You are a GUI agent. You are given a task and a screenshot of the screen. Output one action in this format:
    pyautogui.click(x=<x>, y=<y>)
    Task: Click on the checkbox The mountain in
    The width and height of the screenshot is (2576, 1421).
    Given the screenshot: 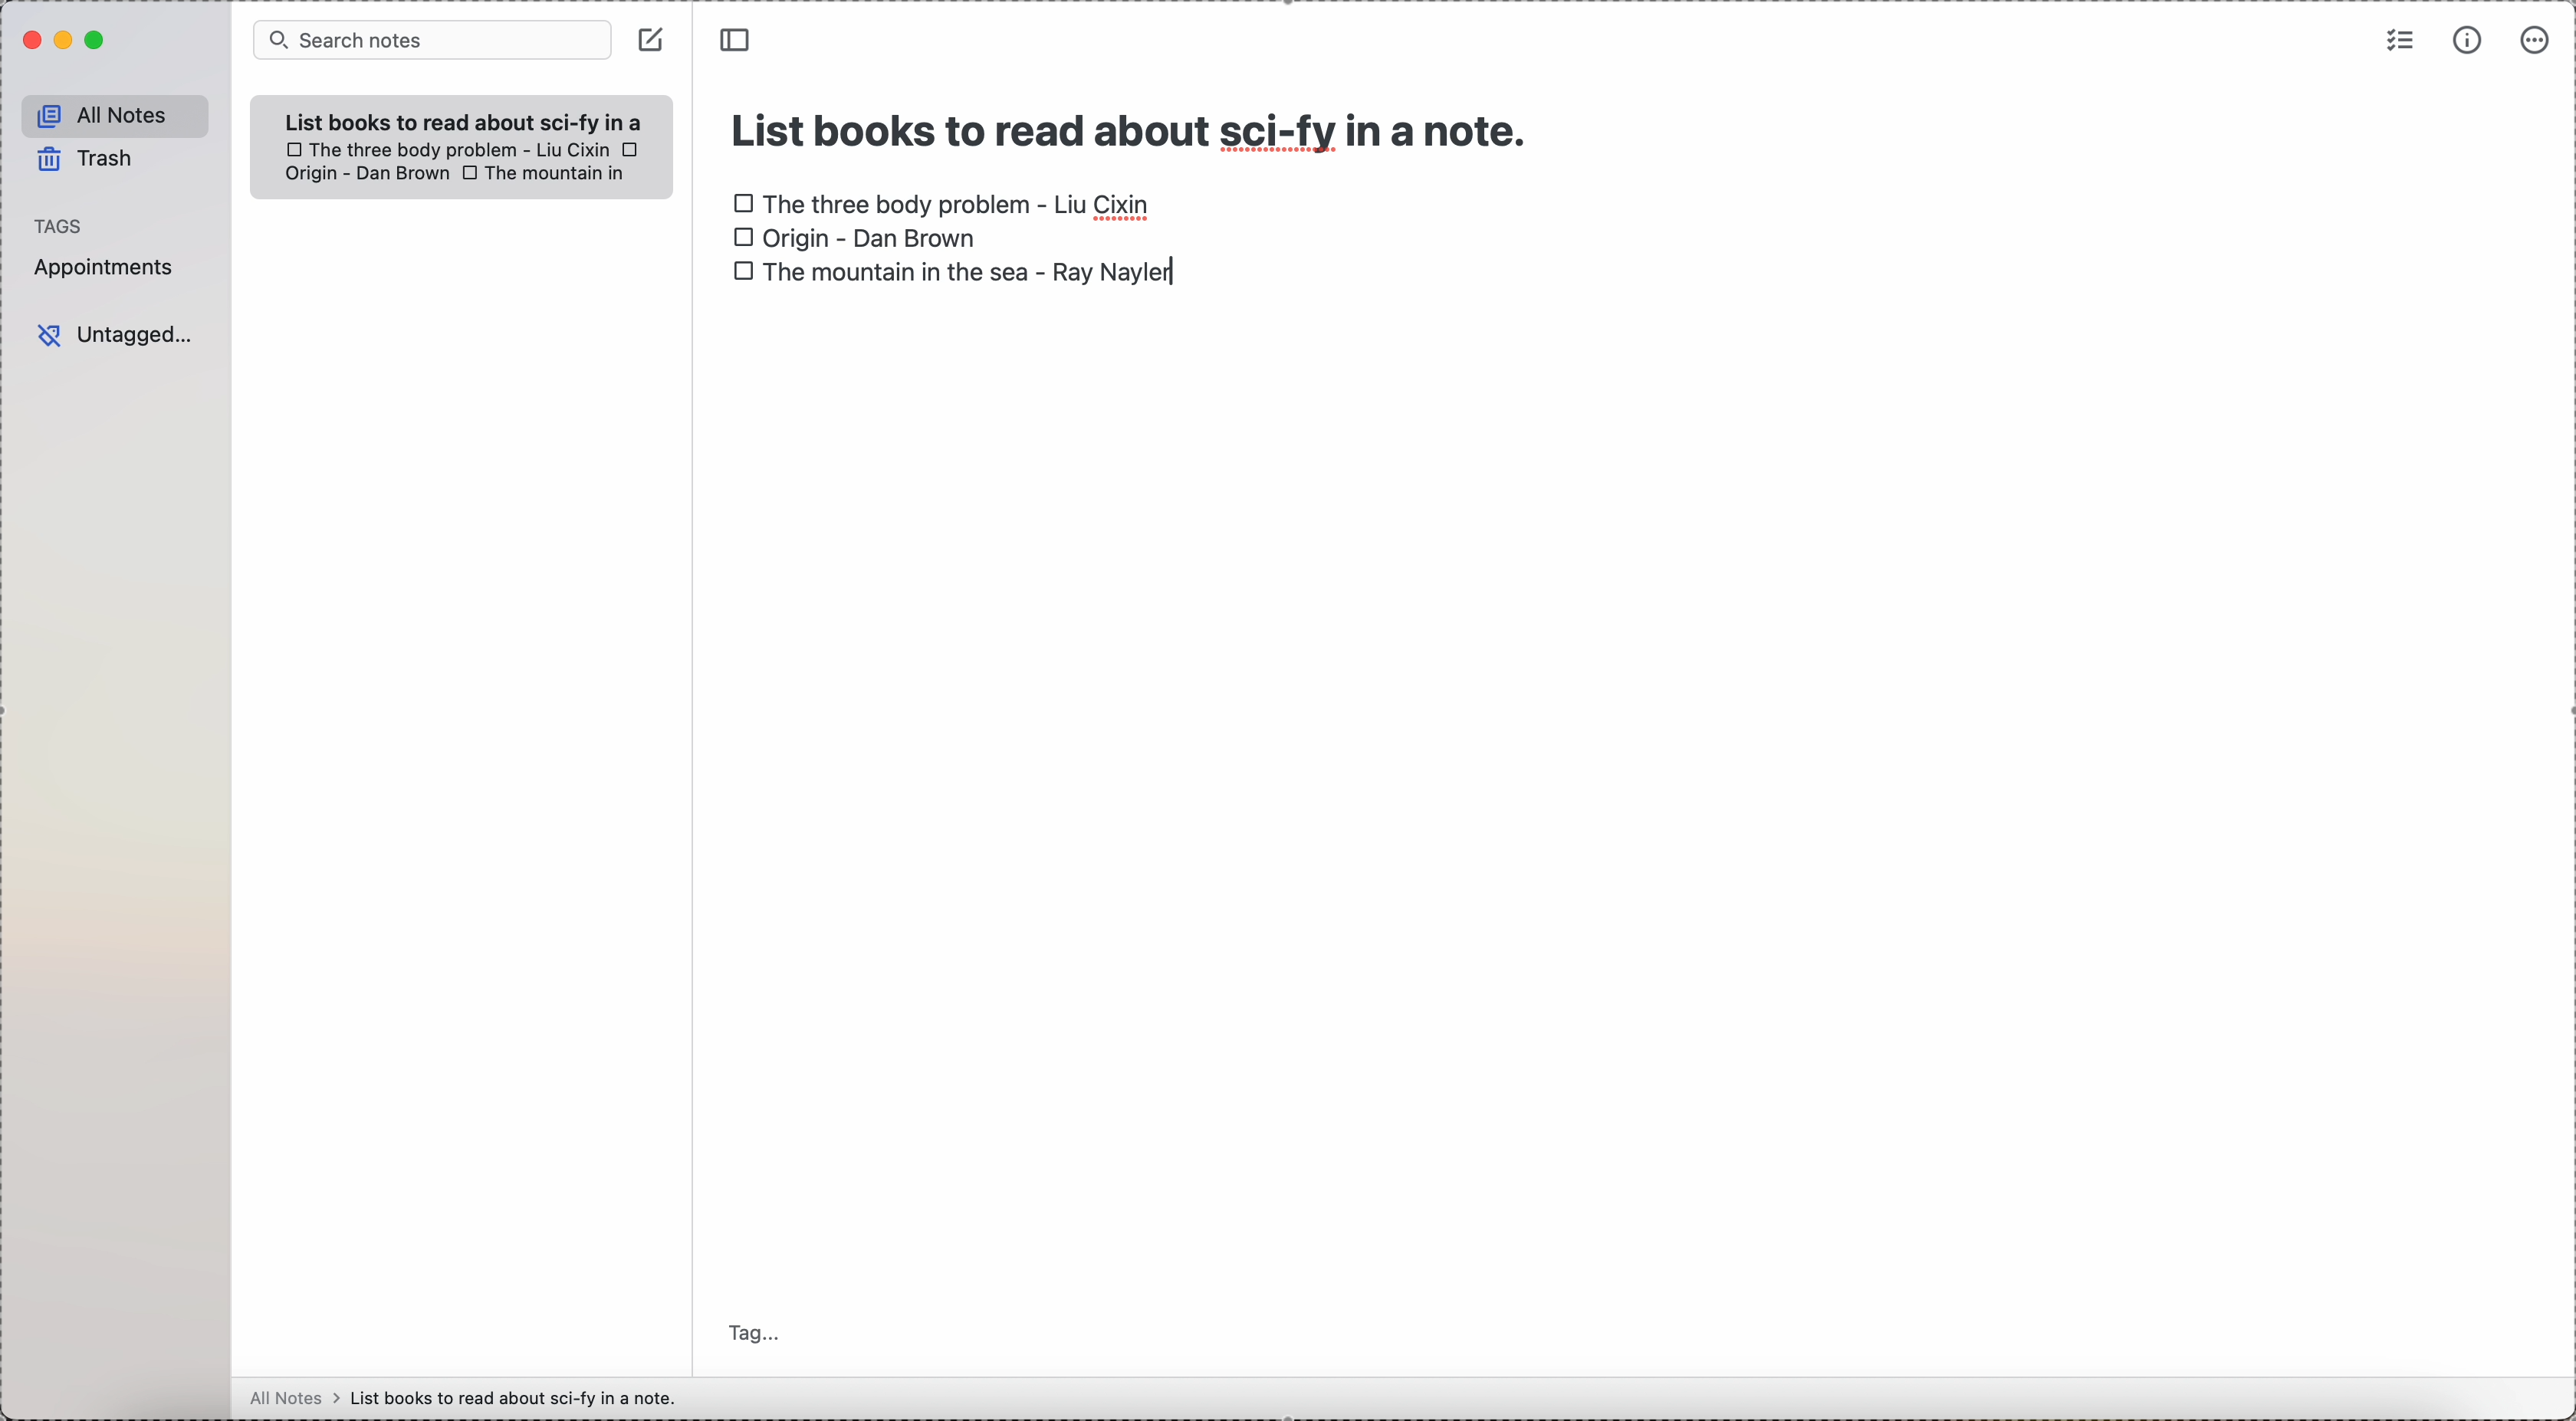 What is the action you would take?
    pyautogui.click(x=546, y=175)
    